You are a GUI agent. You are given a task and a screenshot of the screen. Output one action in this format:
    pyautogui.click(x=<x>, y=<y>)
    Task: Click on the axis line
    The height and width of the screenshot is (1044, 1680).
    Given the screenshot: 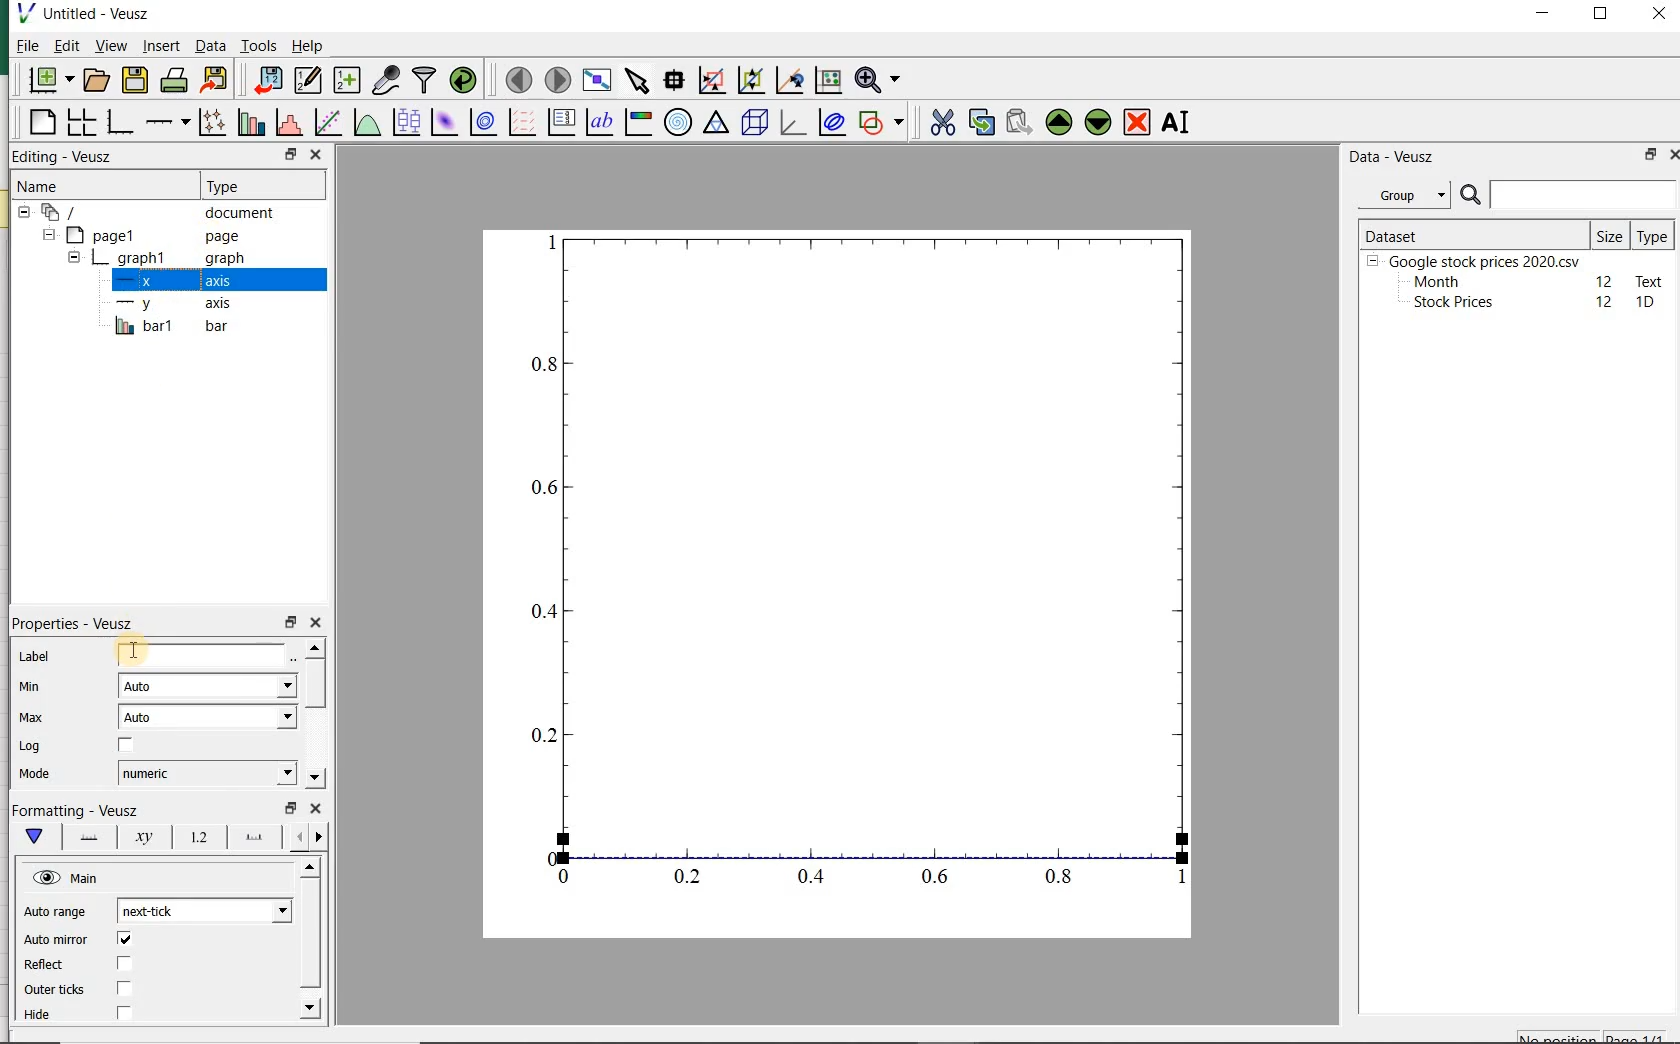 What is the action you would take?
    pyautogui.click(x=84, y=836)
    